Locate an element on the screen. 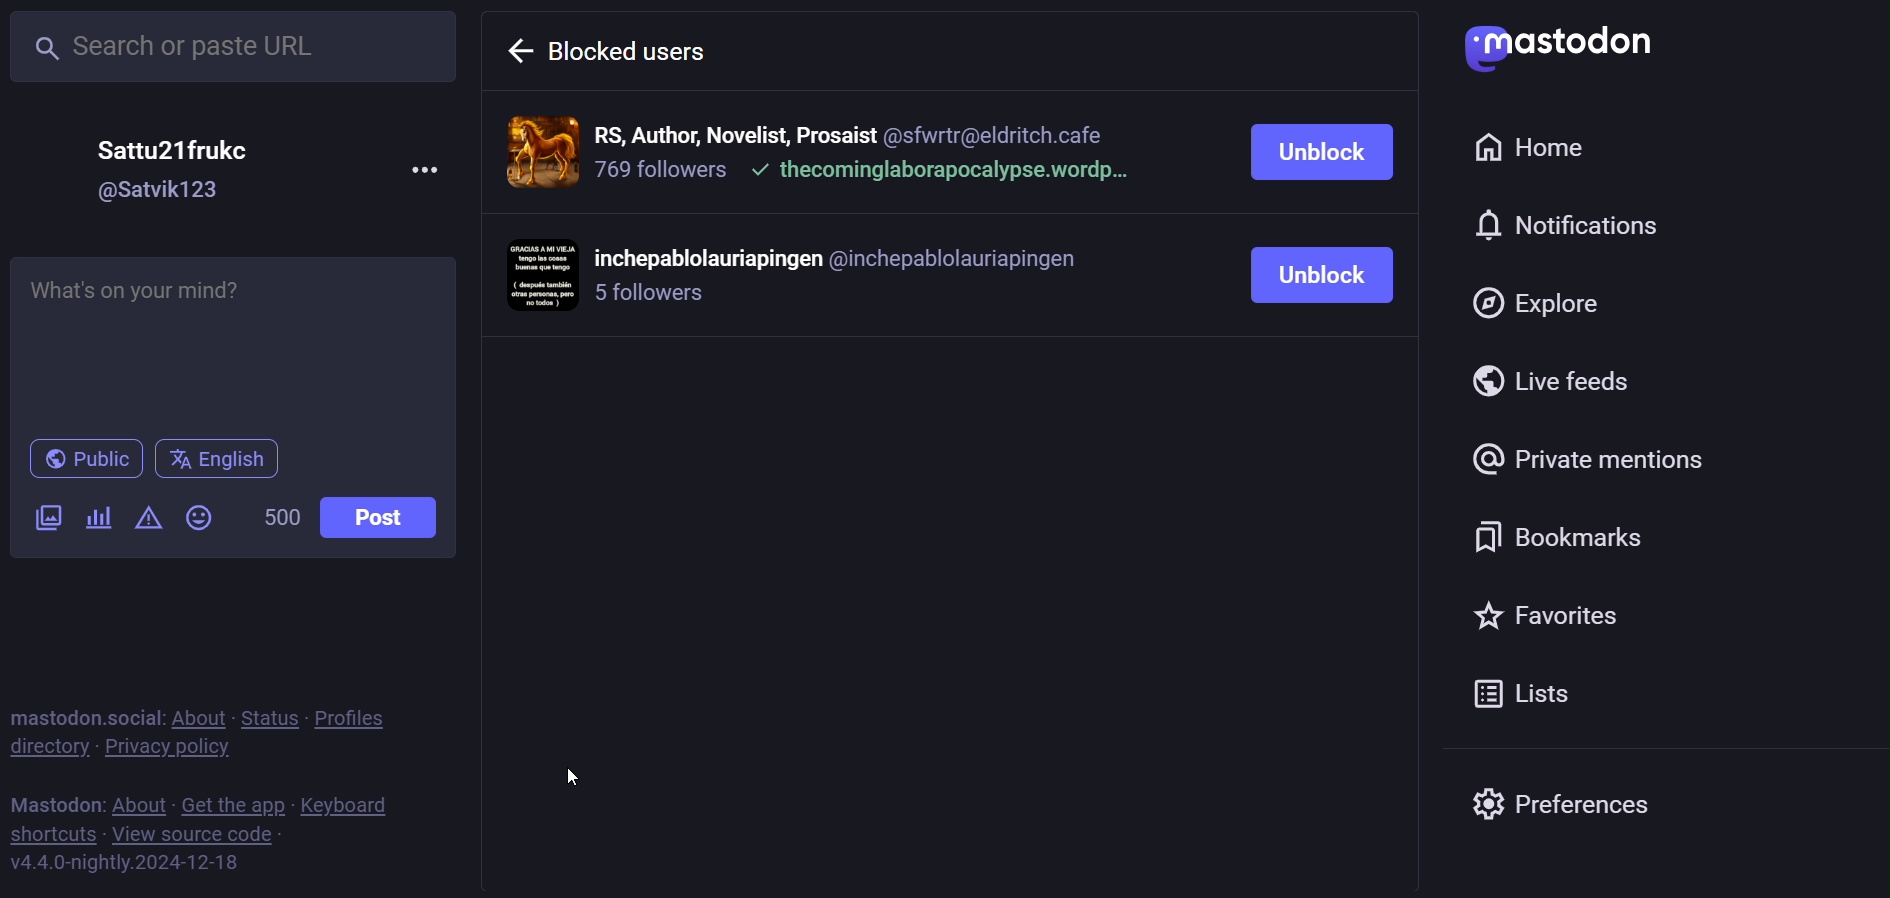 This screenshot has height=898, width=1890. bookmarks is located at coordinates (1591, 540).